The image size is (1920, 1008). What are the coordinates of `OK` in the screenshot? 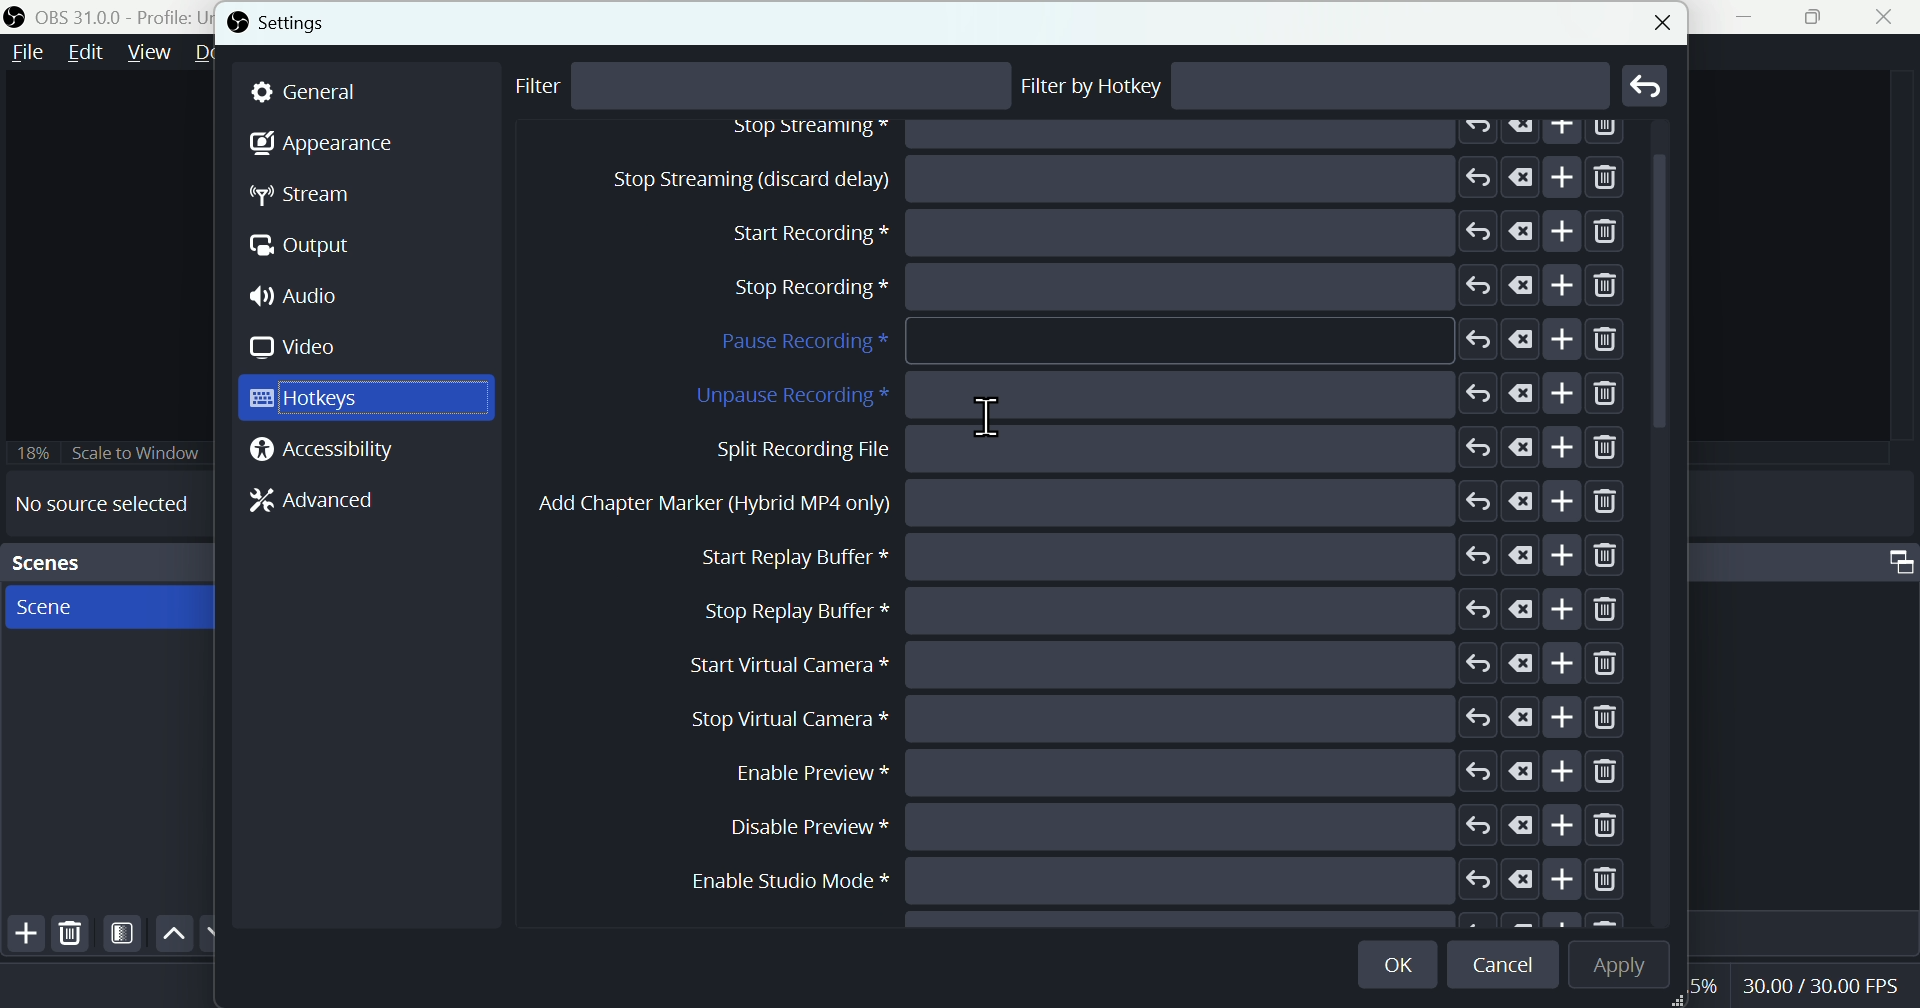 It's located at (1401, 961).